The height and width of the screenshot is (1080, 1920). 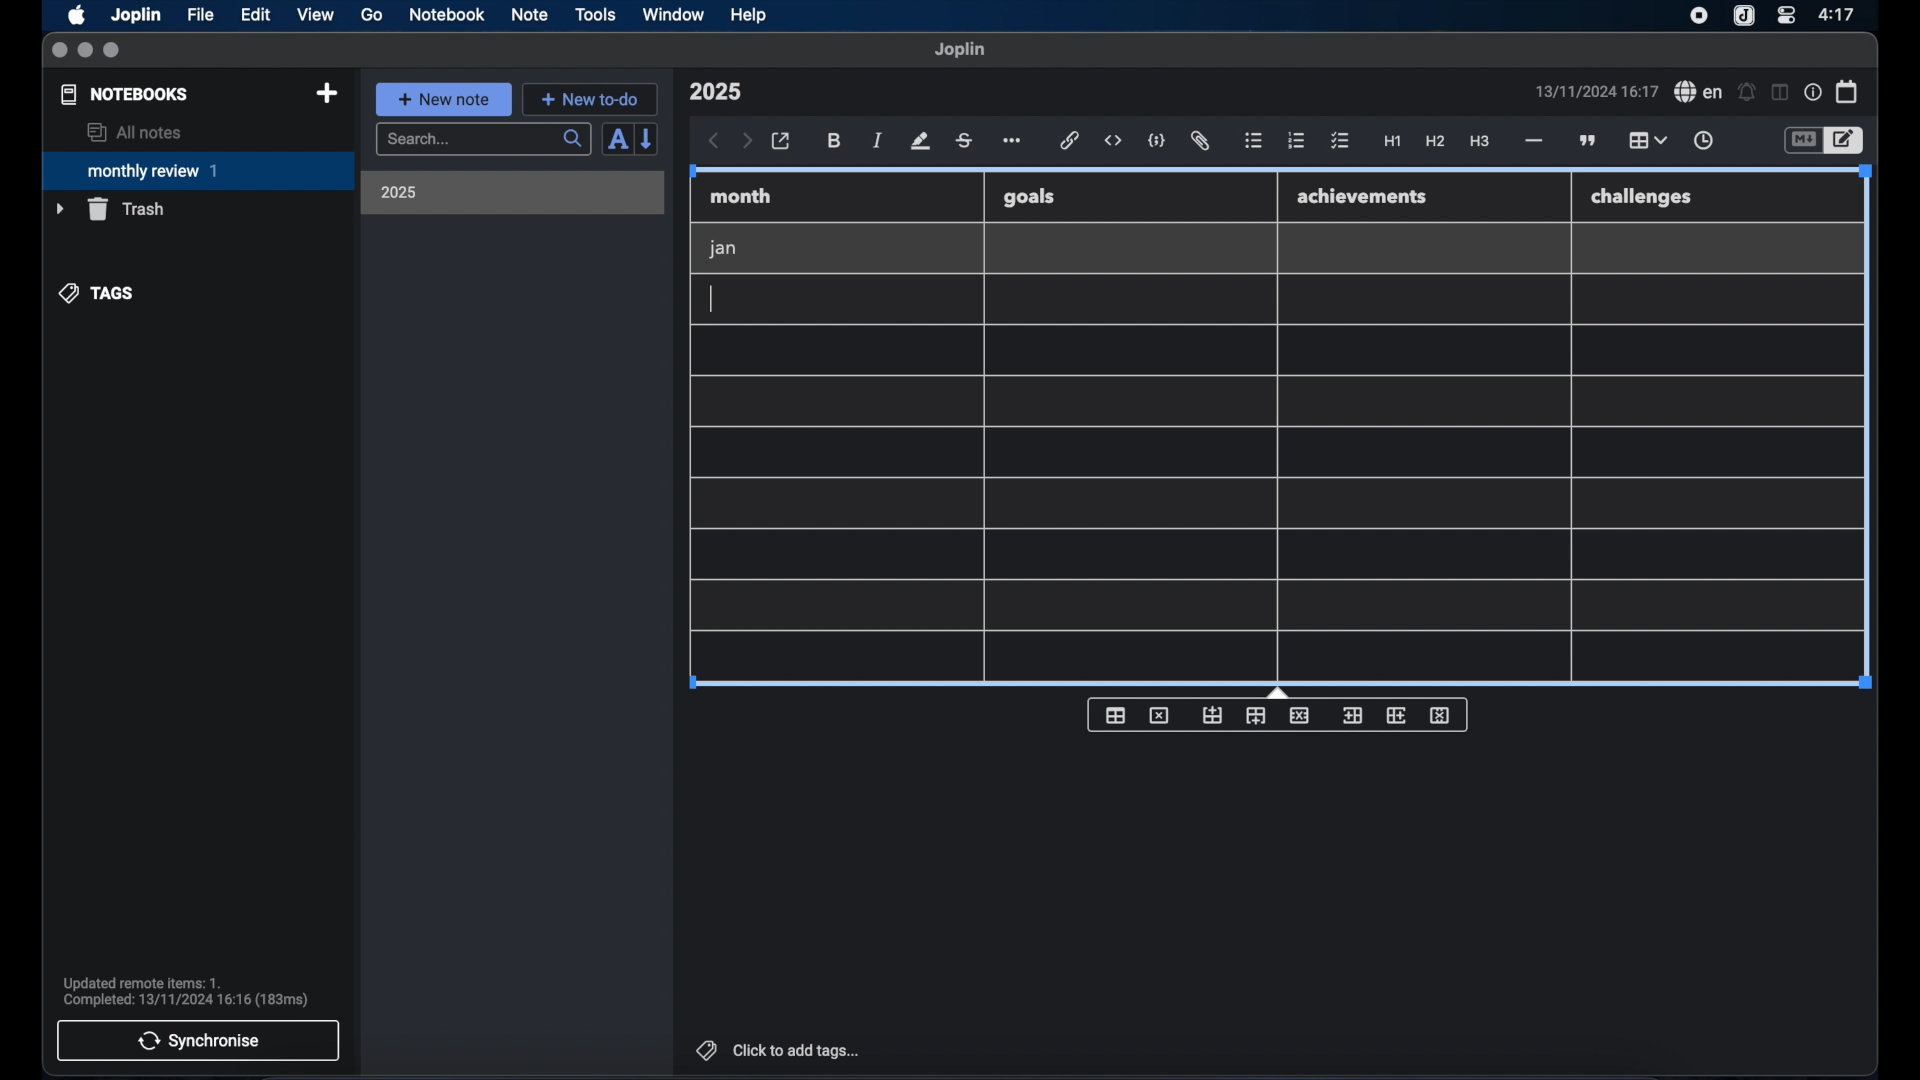 I want to click on tags, so click(x=98, y=293).